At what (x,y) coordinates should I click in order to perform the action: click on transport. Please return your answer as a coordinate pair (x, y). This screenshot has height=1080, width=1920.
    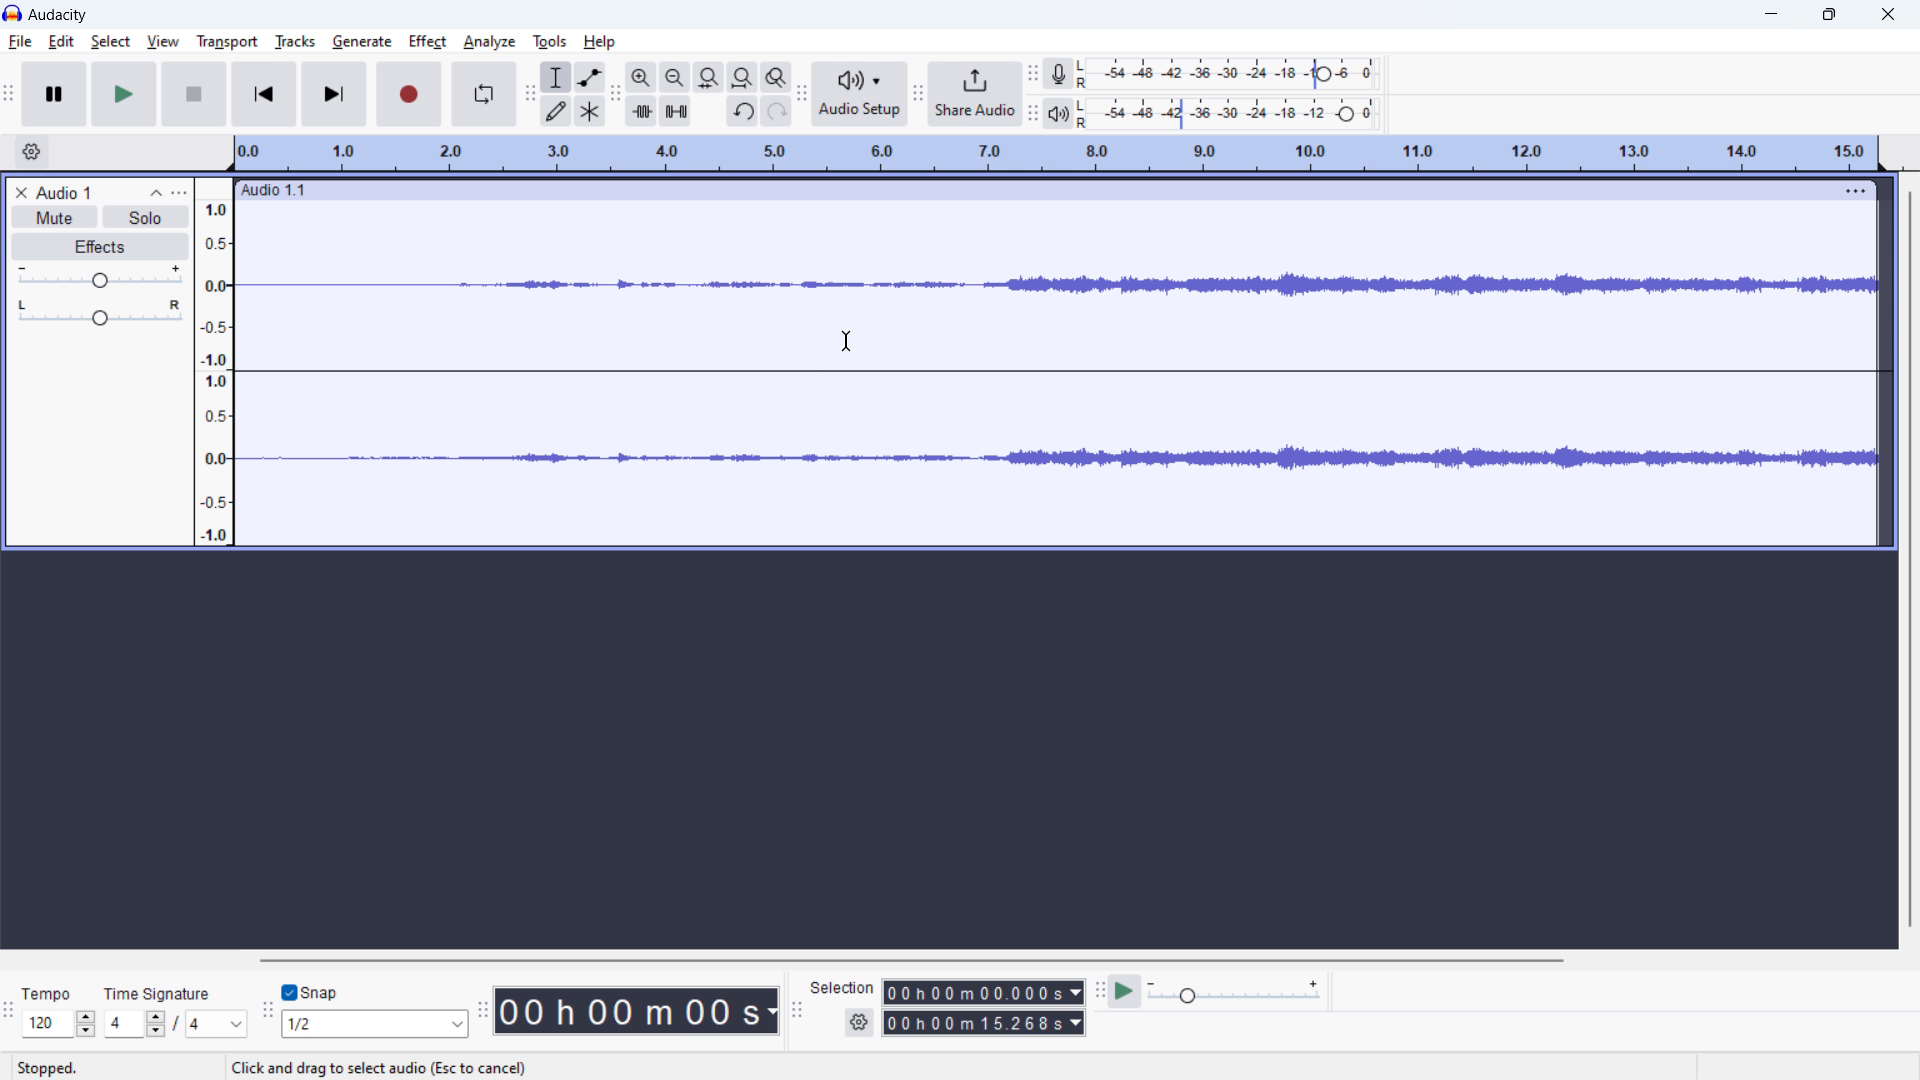
    Looking at the image, I should click on (228, 40).